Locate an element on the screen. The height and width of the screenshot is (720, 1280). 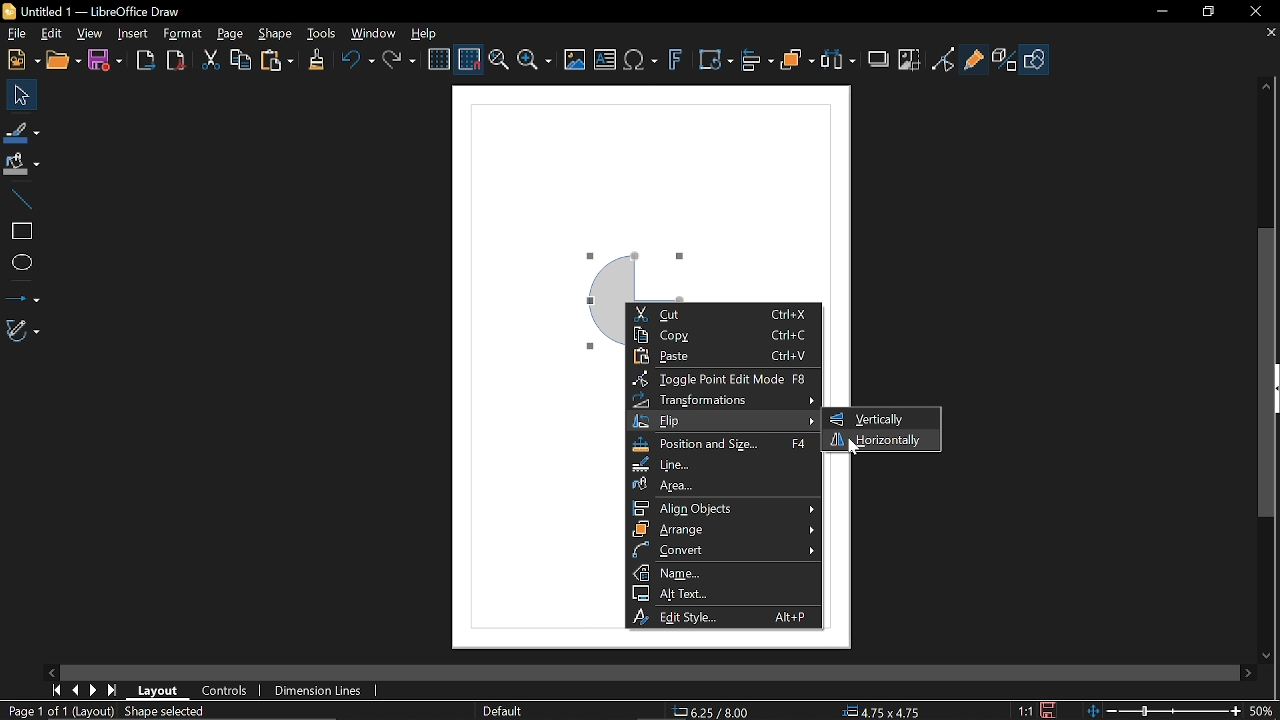
Export is located at coordinates (146, 60).